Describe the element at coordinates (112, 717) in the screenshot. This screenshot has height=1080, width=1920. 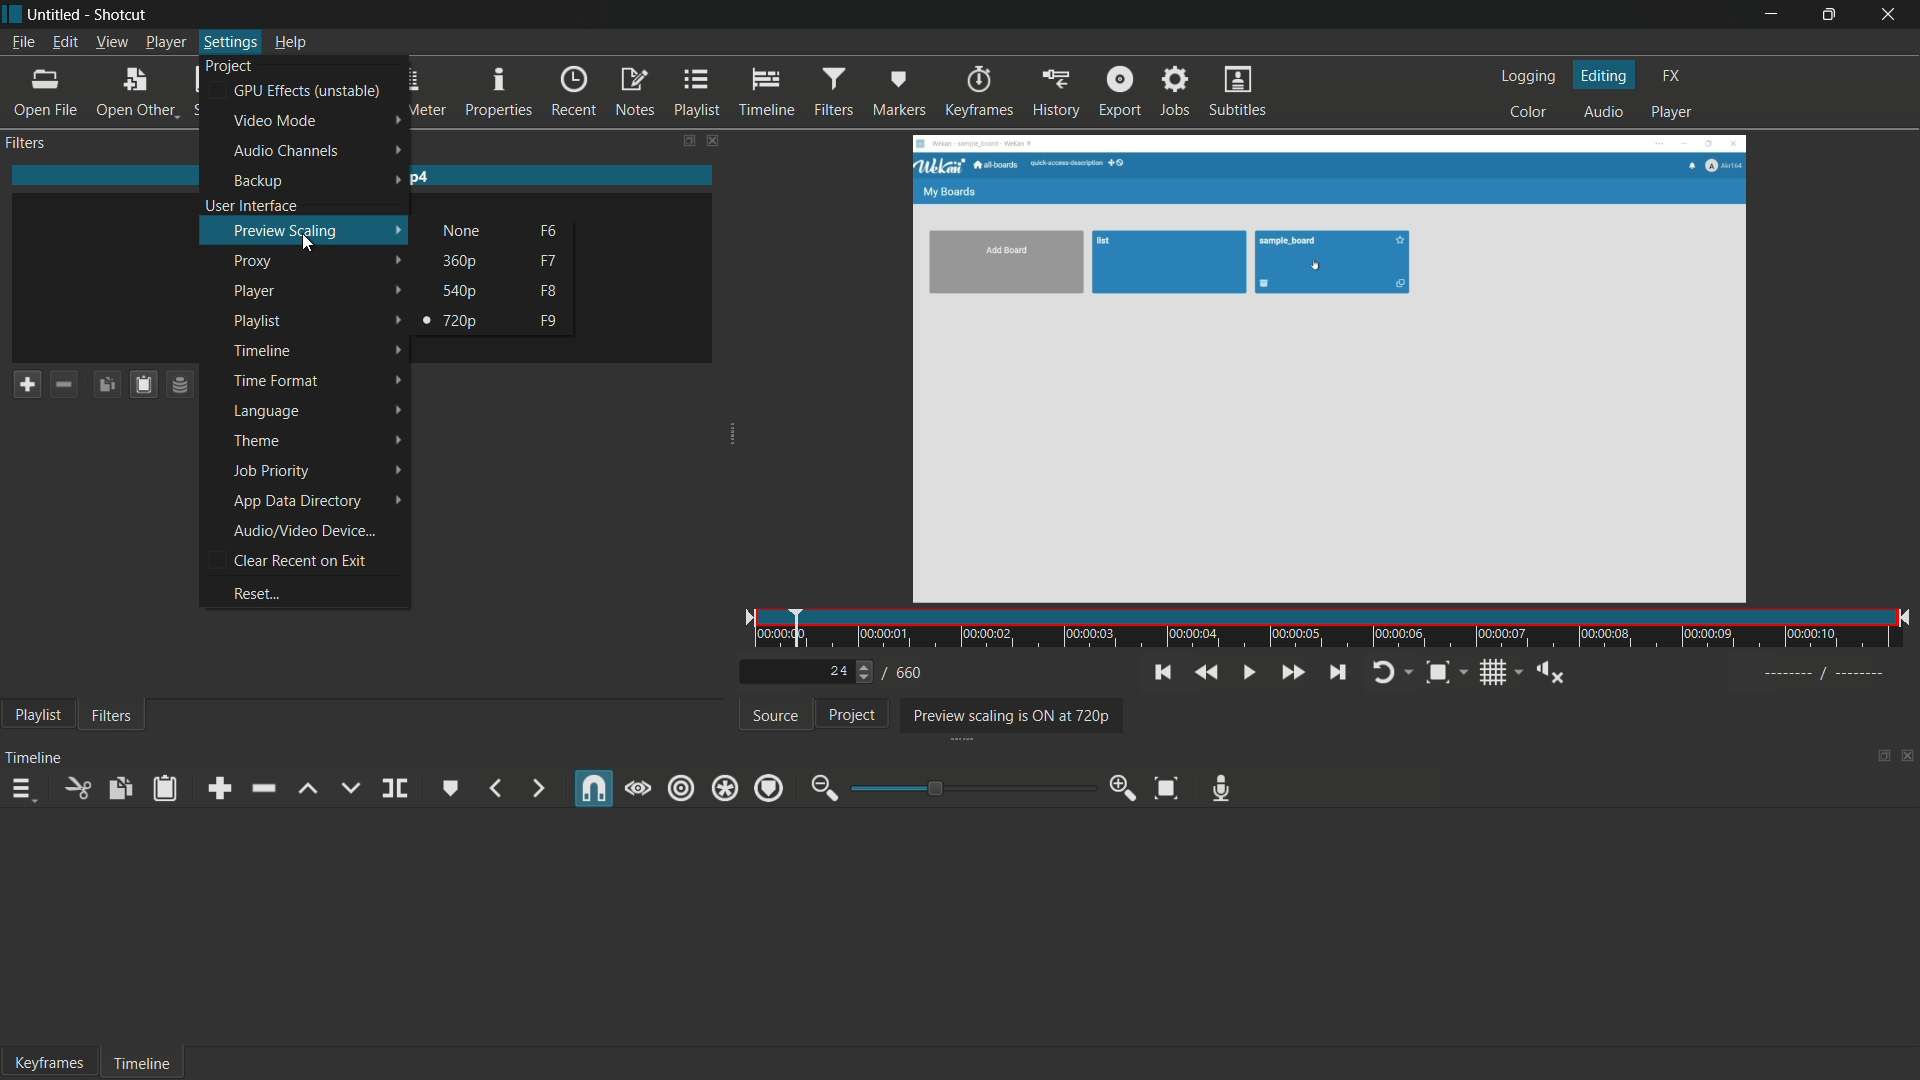
I see `filters` at that location.